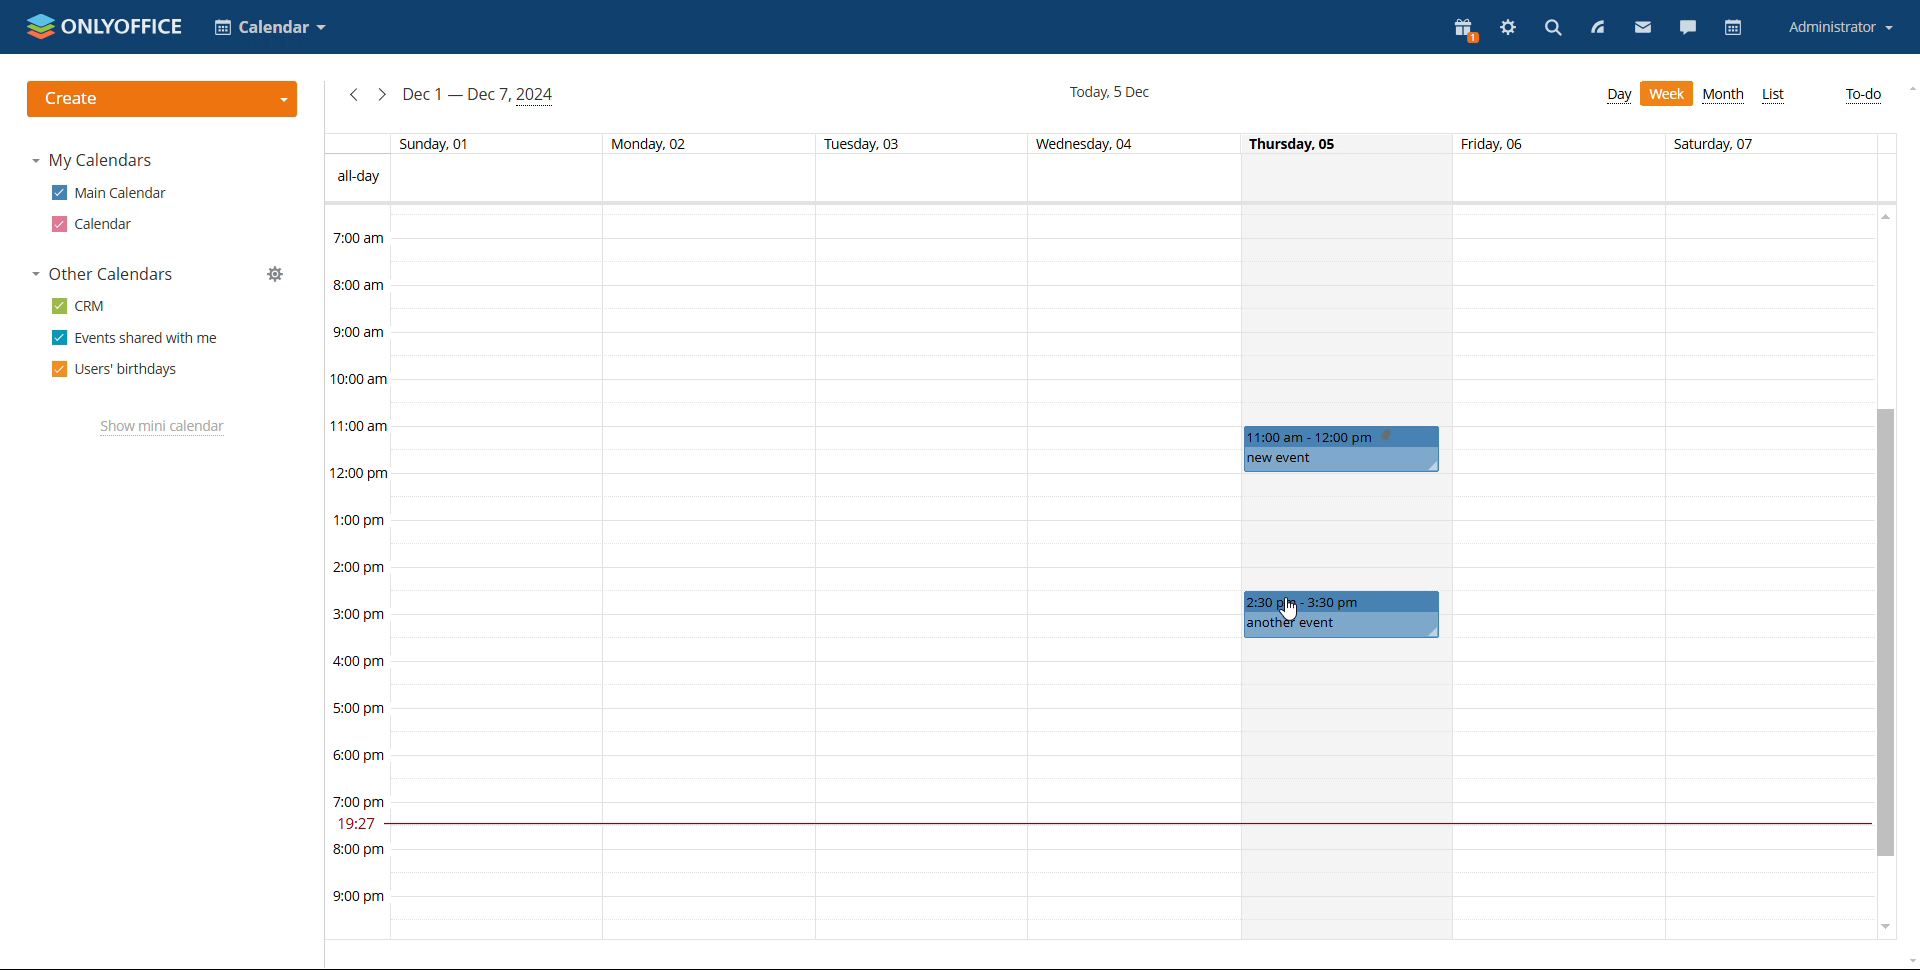 This screenshot has height=970, width=1920. Describe the element at coordinates (163, 427) in the screenshot. I see `show mini calendar` at that location.